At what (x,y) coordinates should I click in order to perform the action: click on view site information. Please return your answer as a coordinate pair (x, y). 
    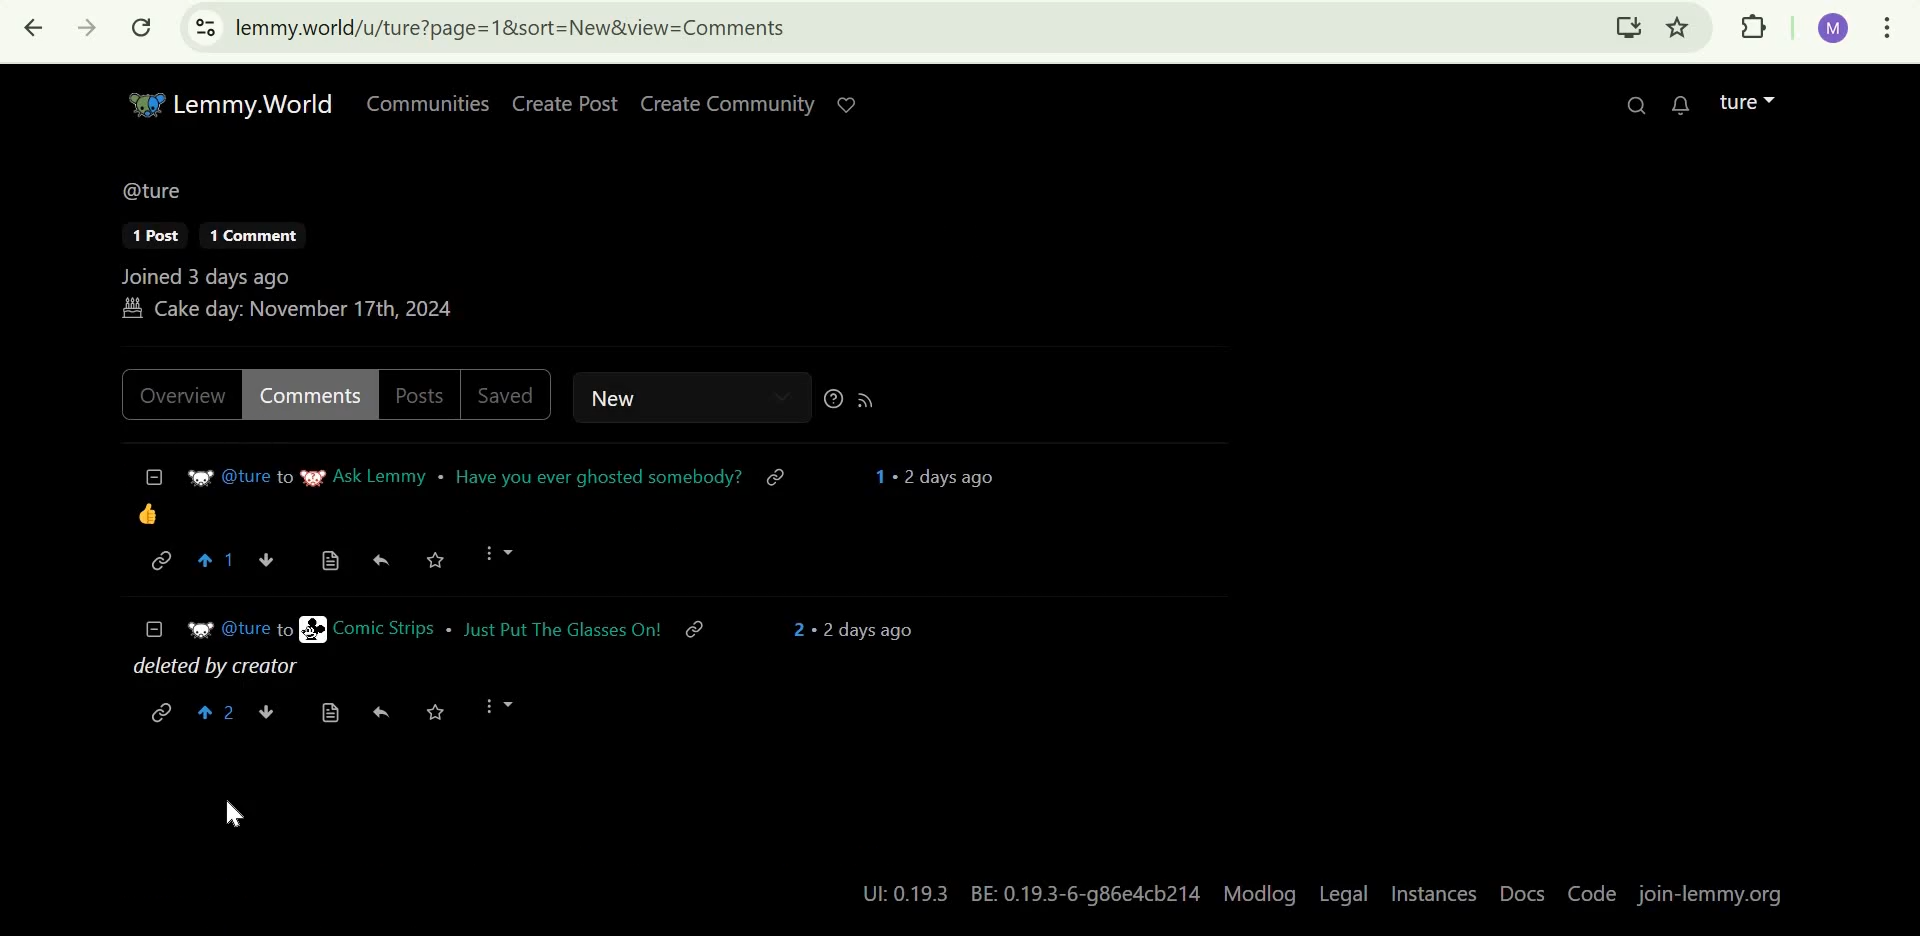
    Looking at the image, I should click on (206, 27).